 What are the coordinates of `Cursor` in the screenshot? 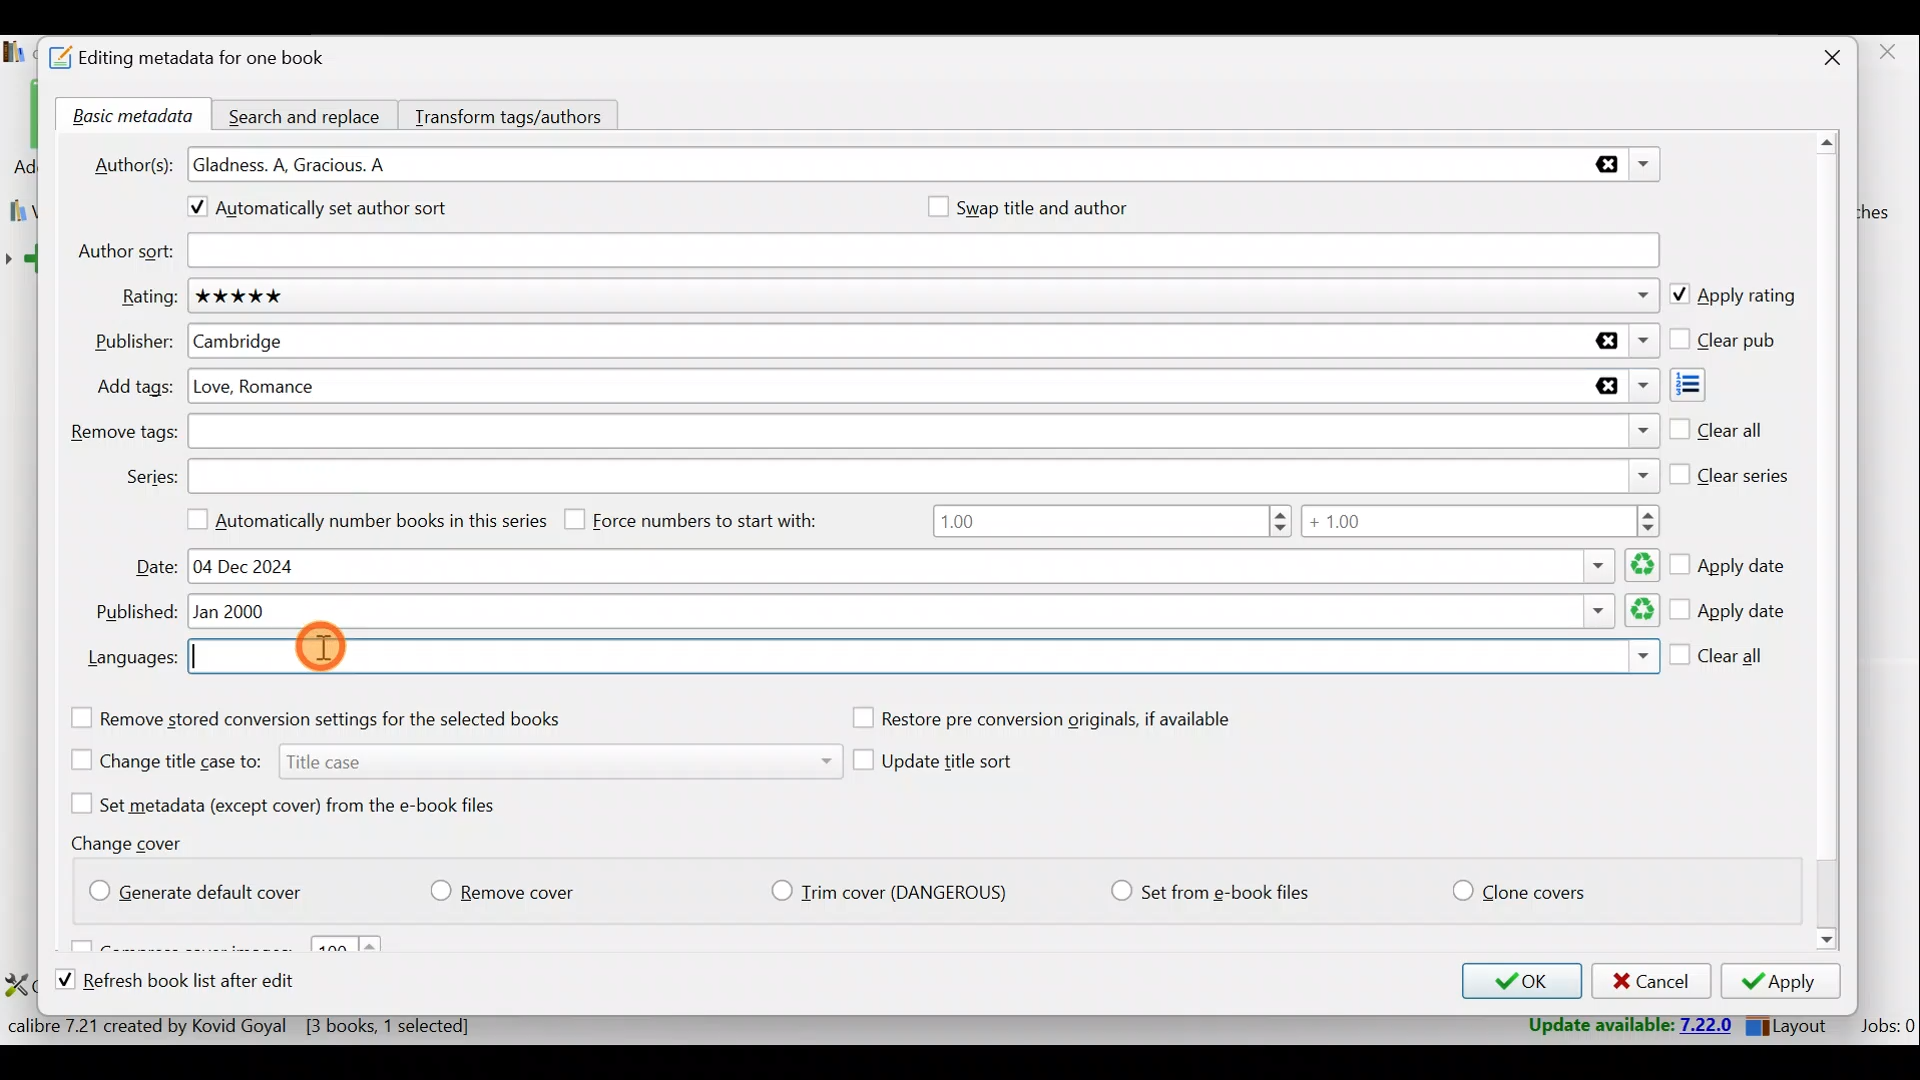 It's located at (325, 653).